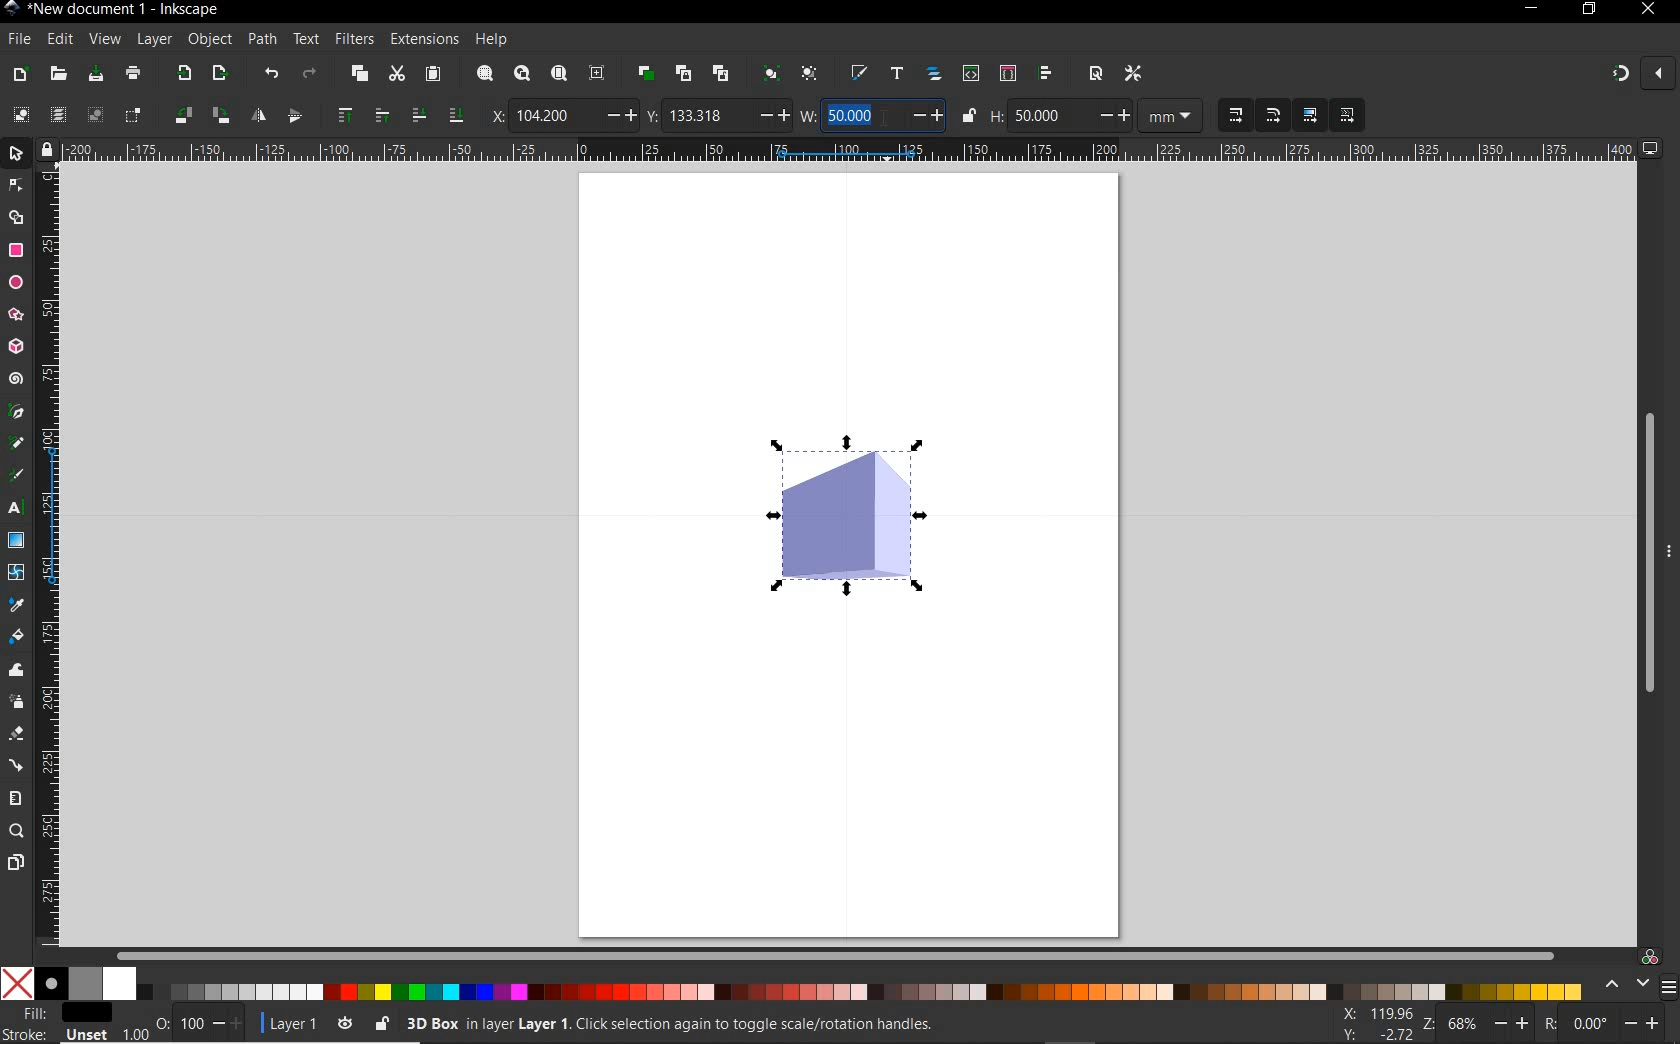 This screenshot has width=1680, height=1044. What do you see at coordinates (417, 116) in the screenshot?
I see `lower selection` at bounding box center [417, 116].